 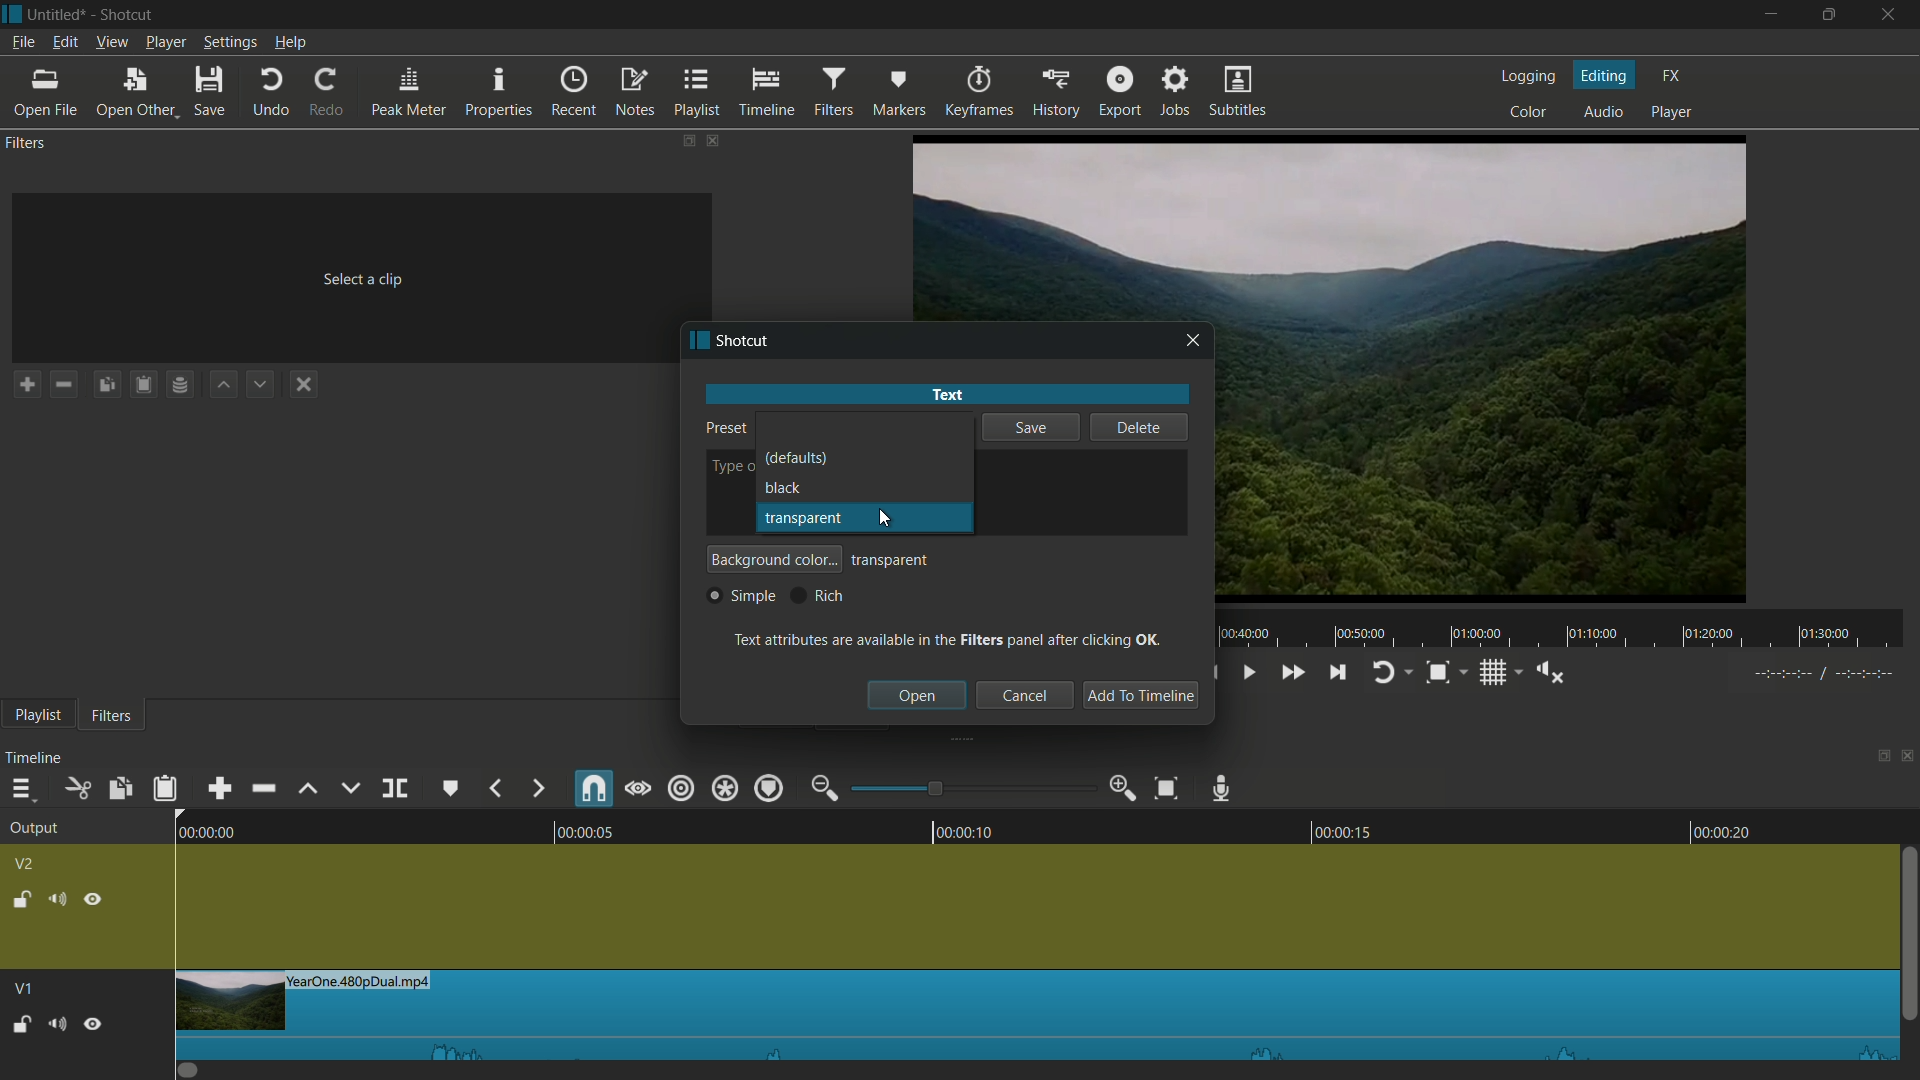 I want to click on cancel, so click(x=1024, y=696).